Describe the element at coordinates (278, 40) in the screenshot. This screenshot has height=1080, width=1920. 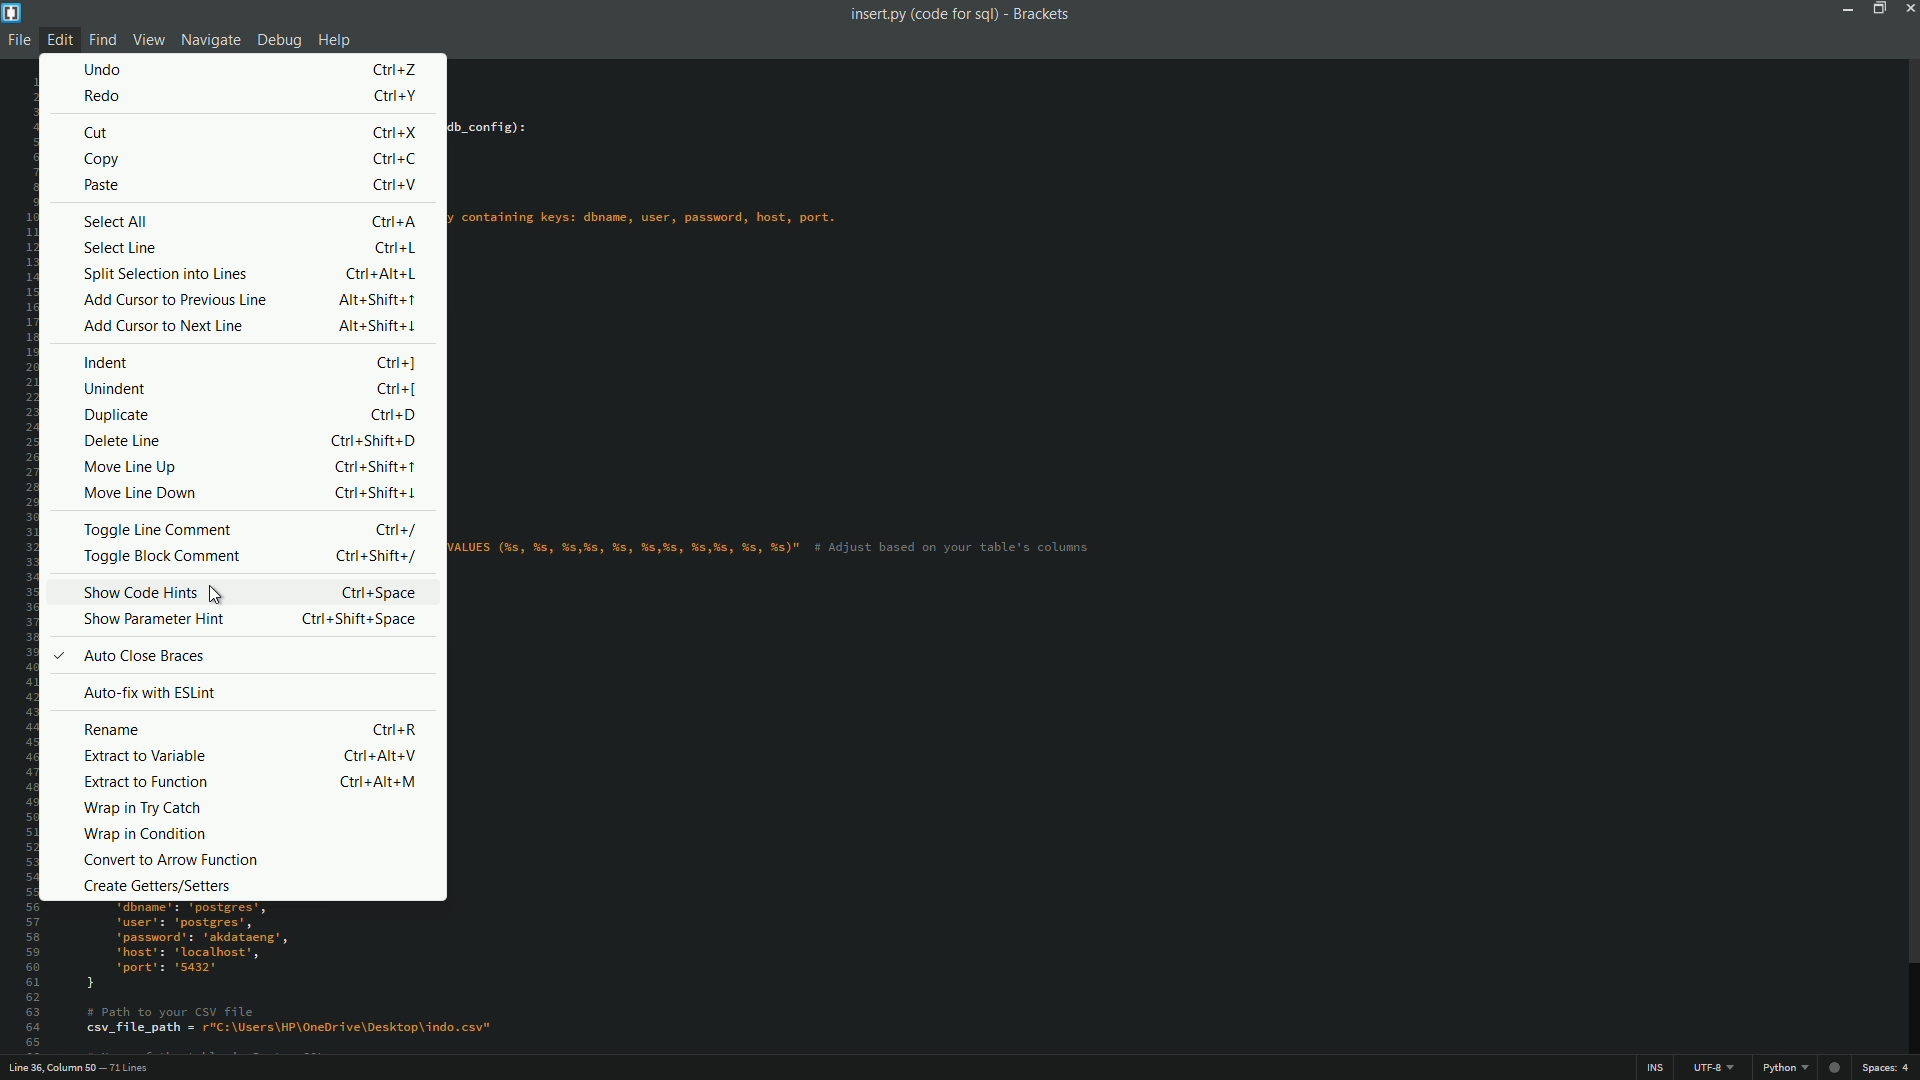
I see `debug menu` at that location.